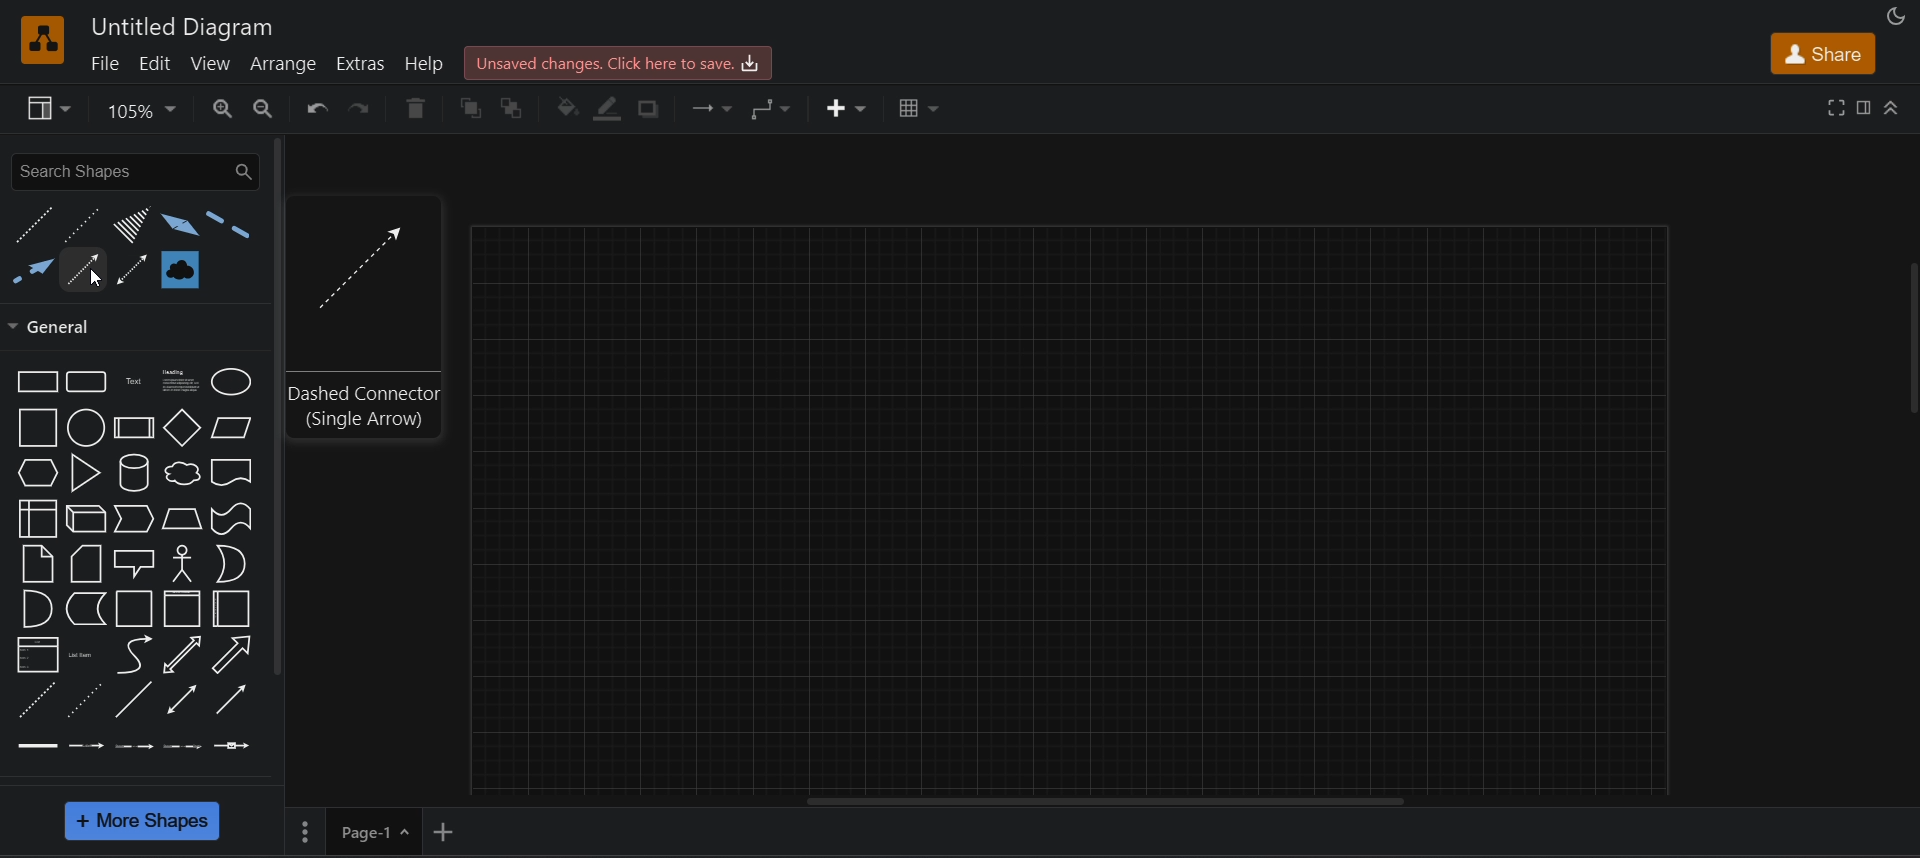 This screenshot has height=858, width=1920. What do you see at coordinates (1897, 16) in the screenshot?
I see `appearance` at bounding box center [1897, 16].